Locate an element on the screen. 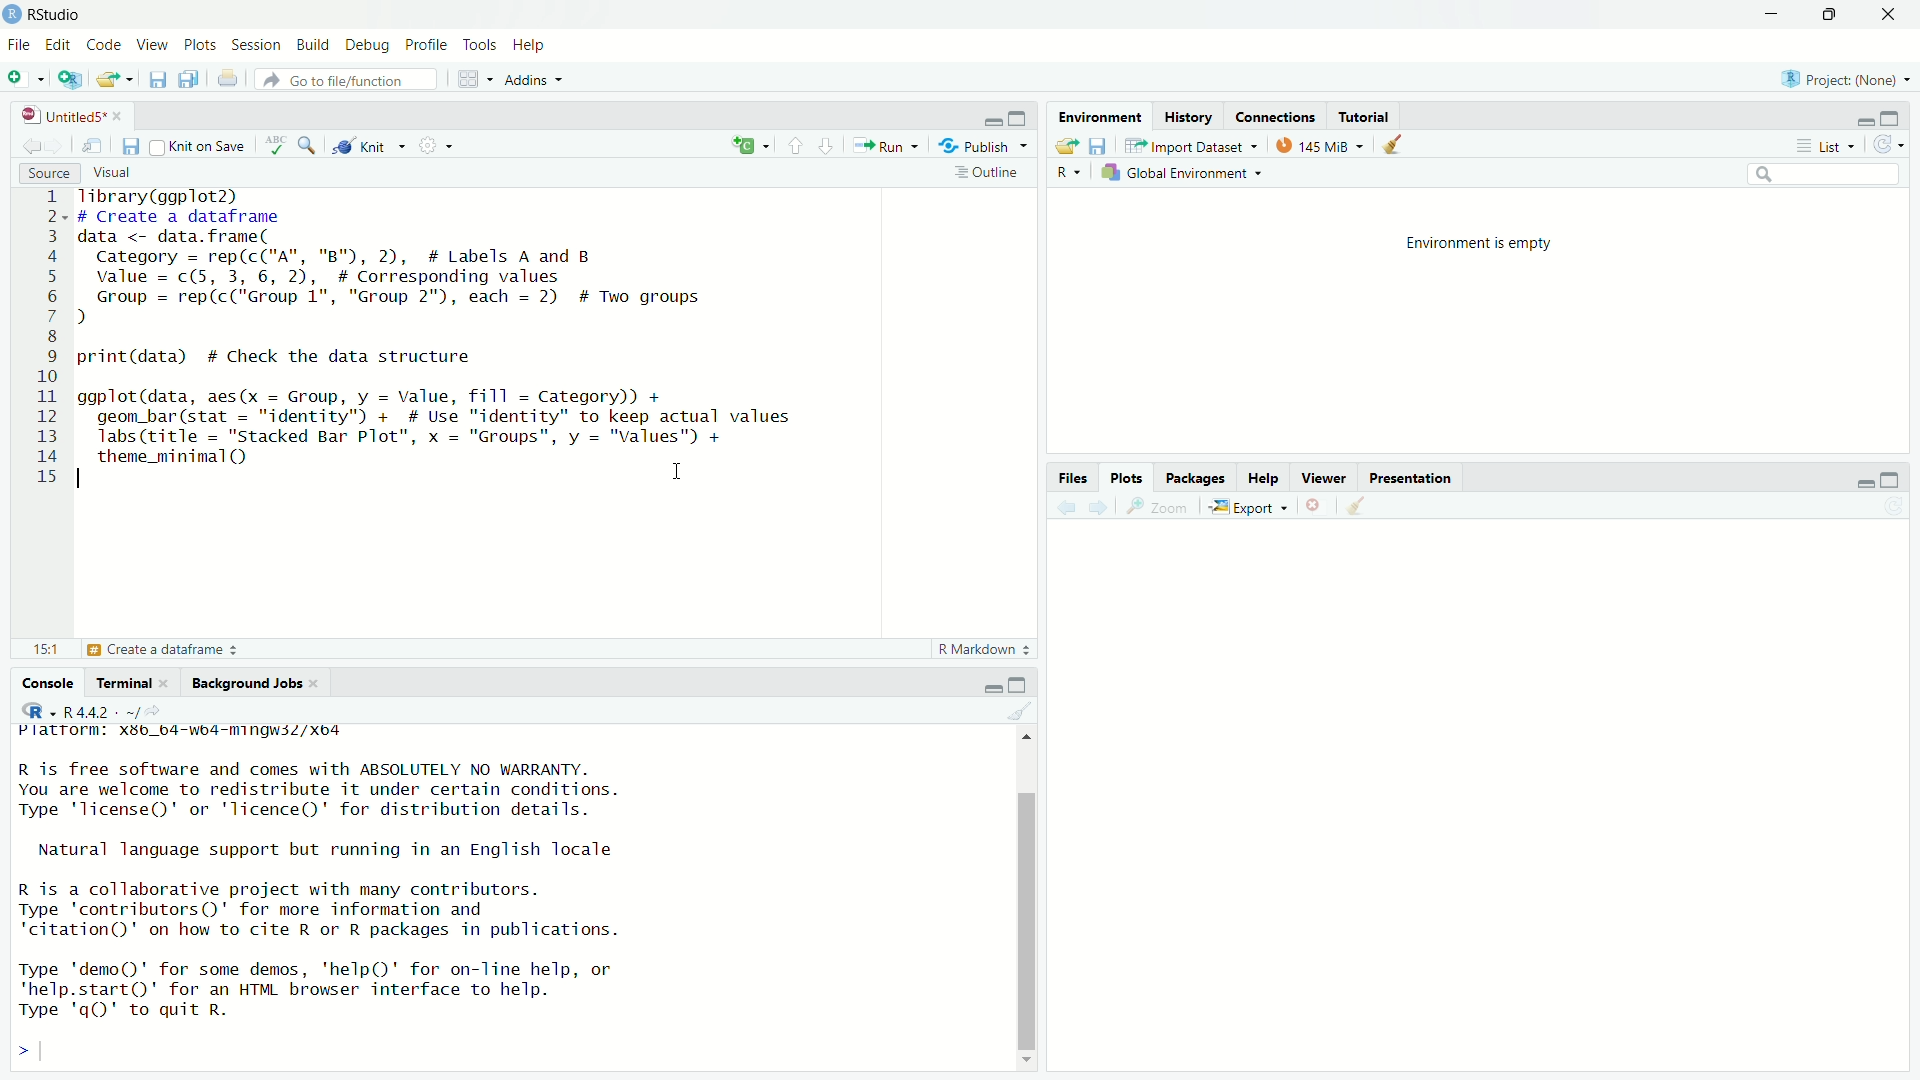 The image size is (1920, 1080). Profile is located at coordinates (427, 43).